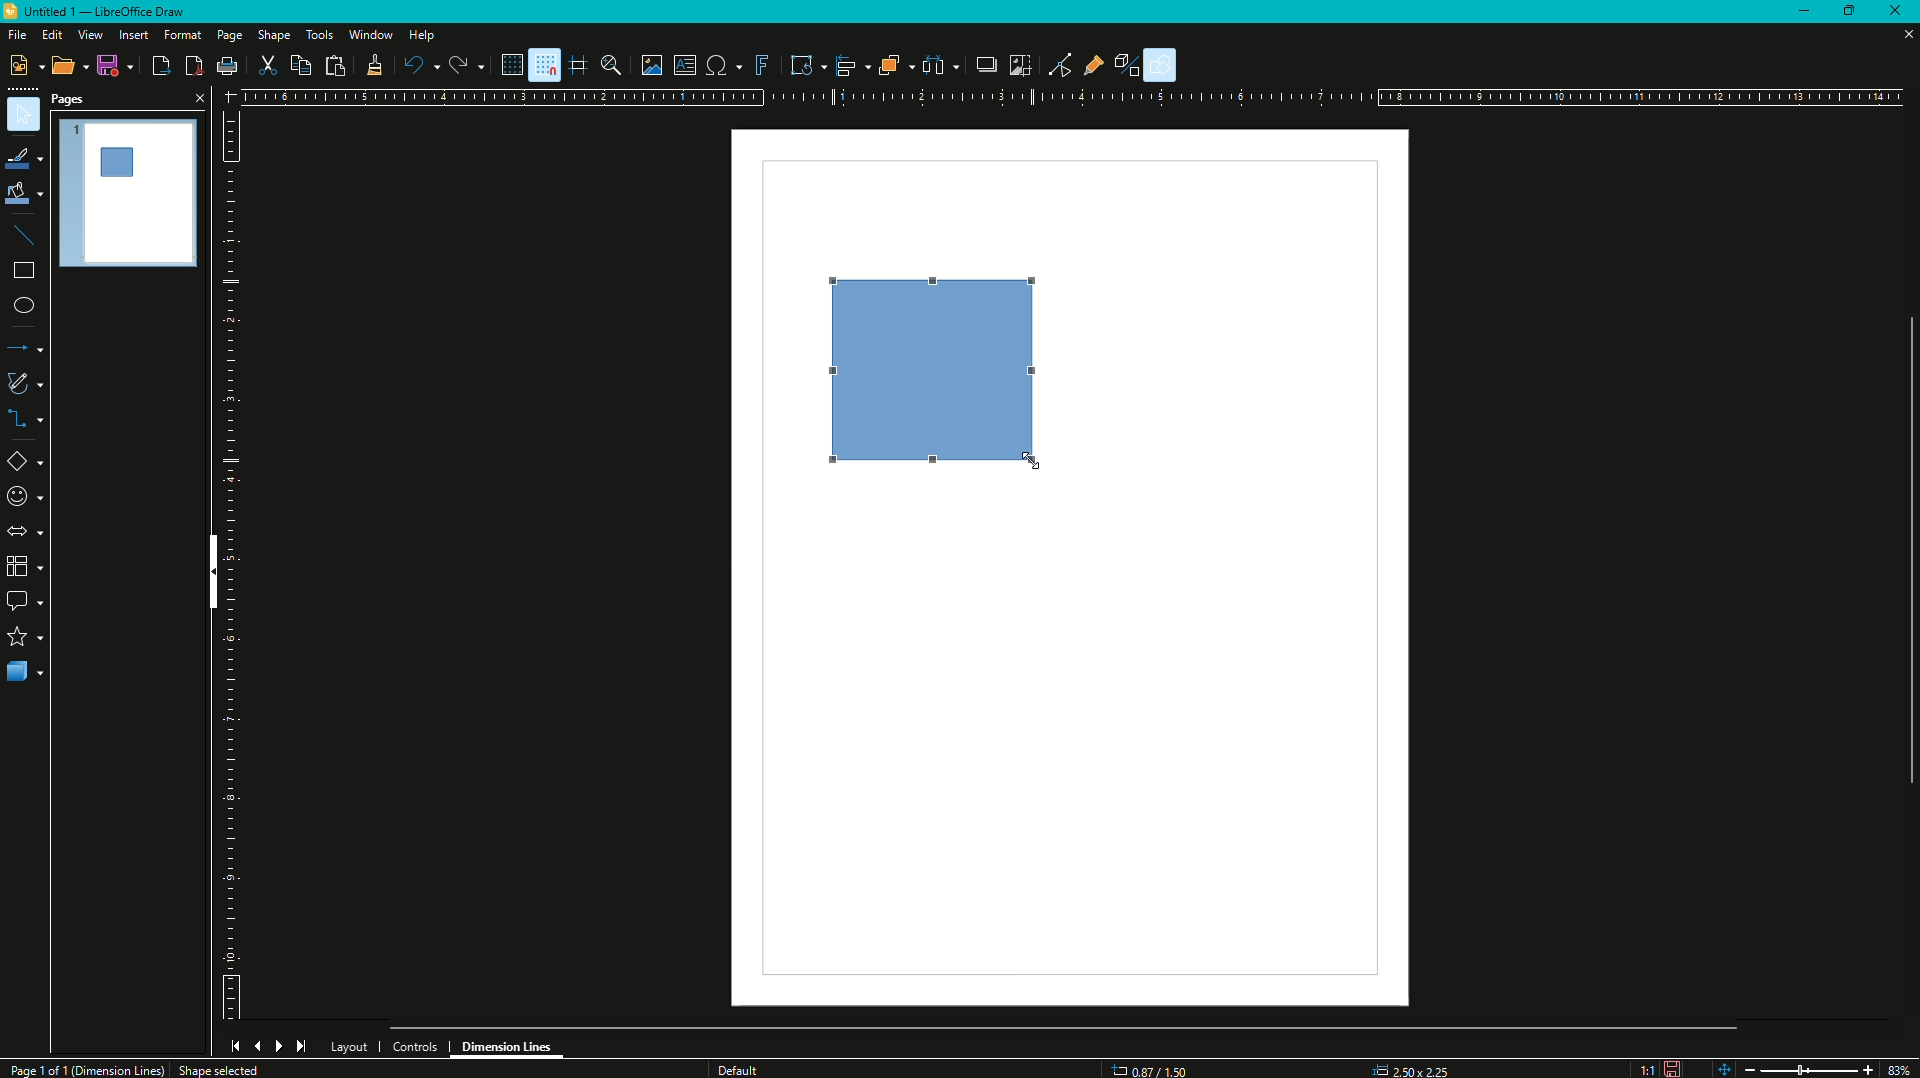 Image resolution: width=1920 pixels, height=1078 pixels. What do you see at coordinates (22, 275) in the screenshot?
I see `Rectangle` at bounding box center [22, 275].